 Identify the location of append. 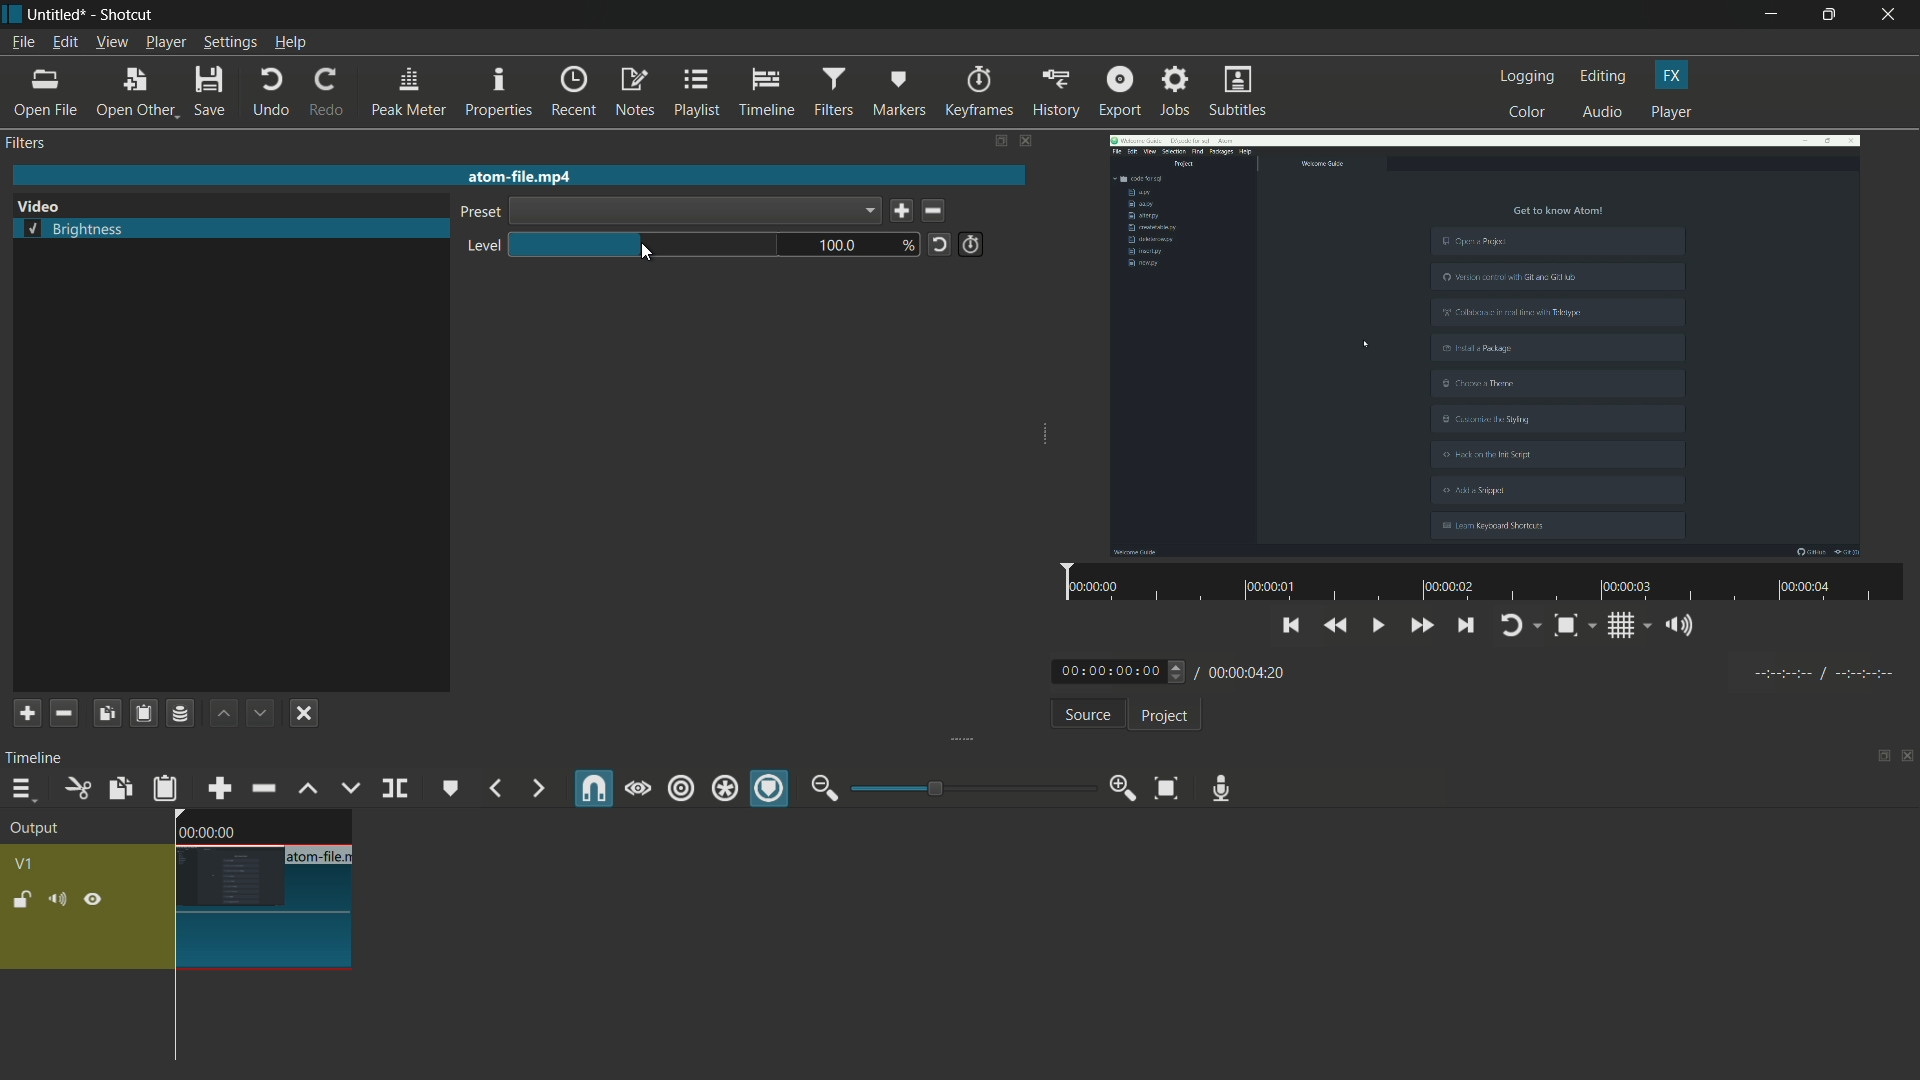
(217, 788).